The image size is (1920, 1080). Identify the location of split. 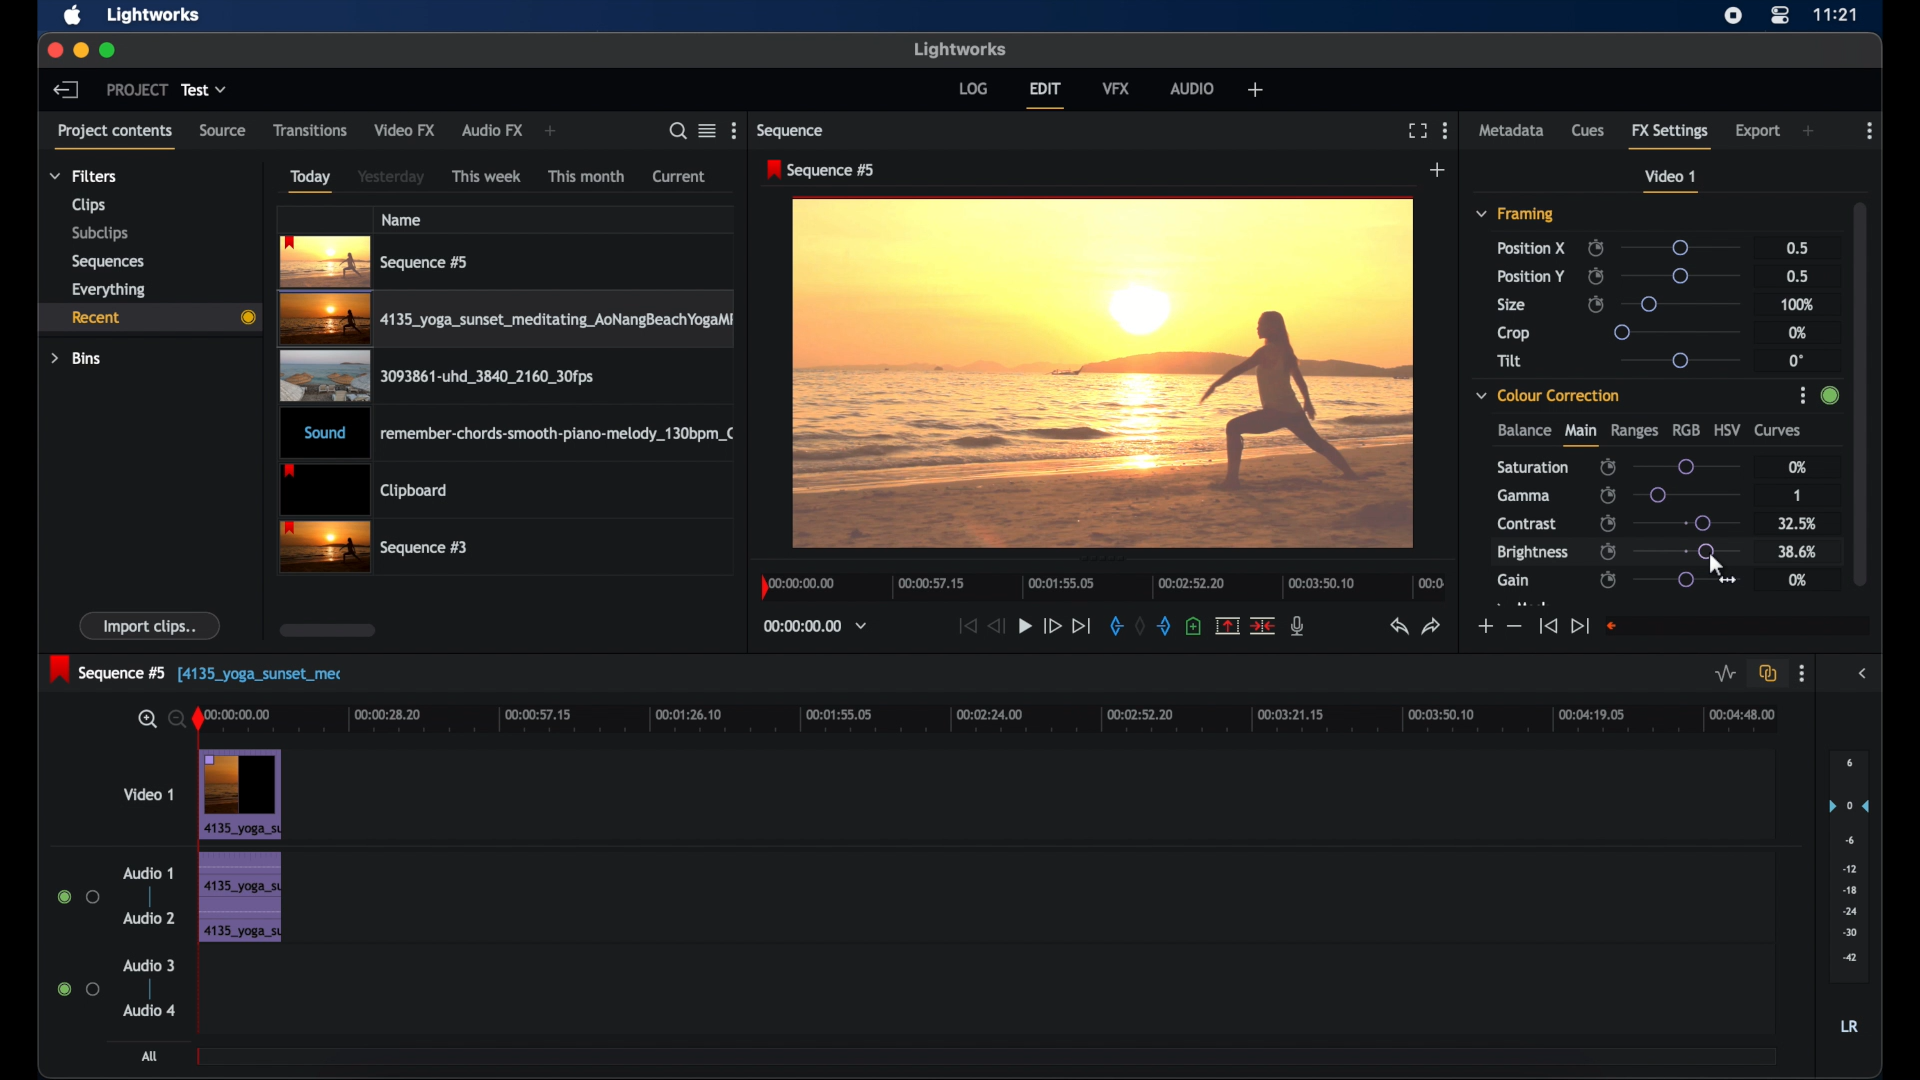
(1264, 624).